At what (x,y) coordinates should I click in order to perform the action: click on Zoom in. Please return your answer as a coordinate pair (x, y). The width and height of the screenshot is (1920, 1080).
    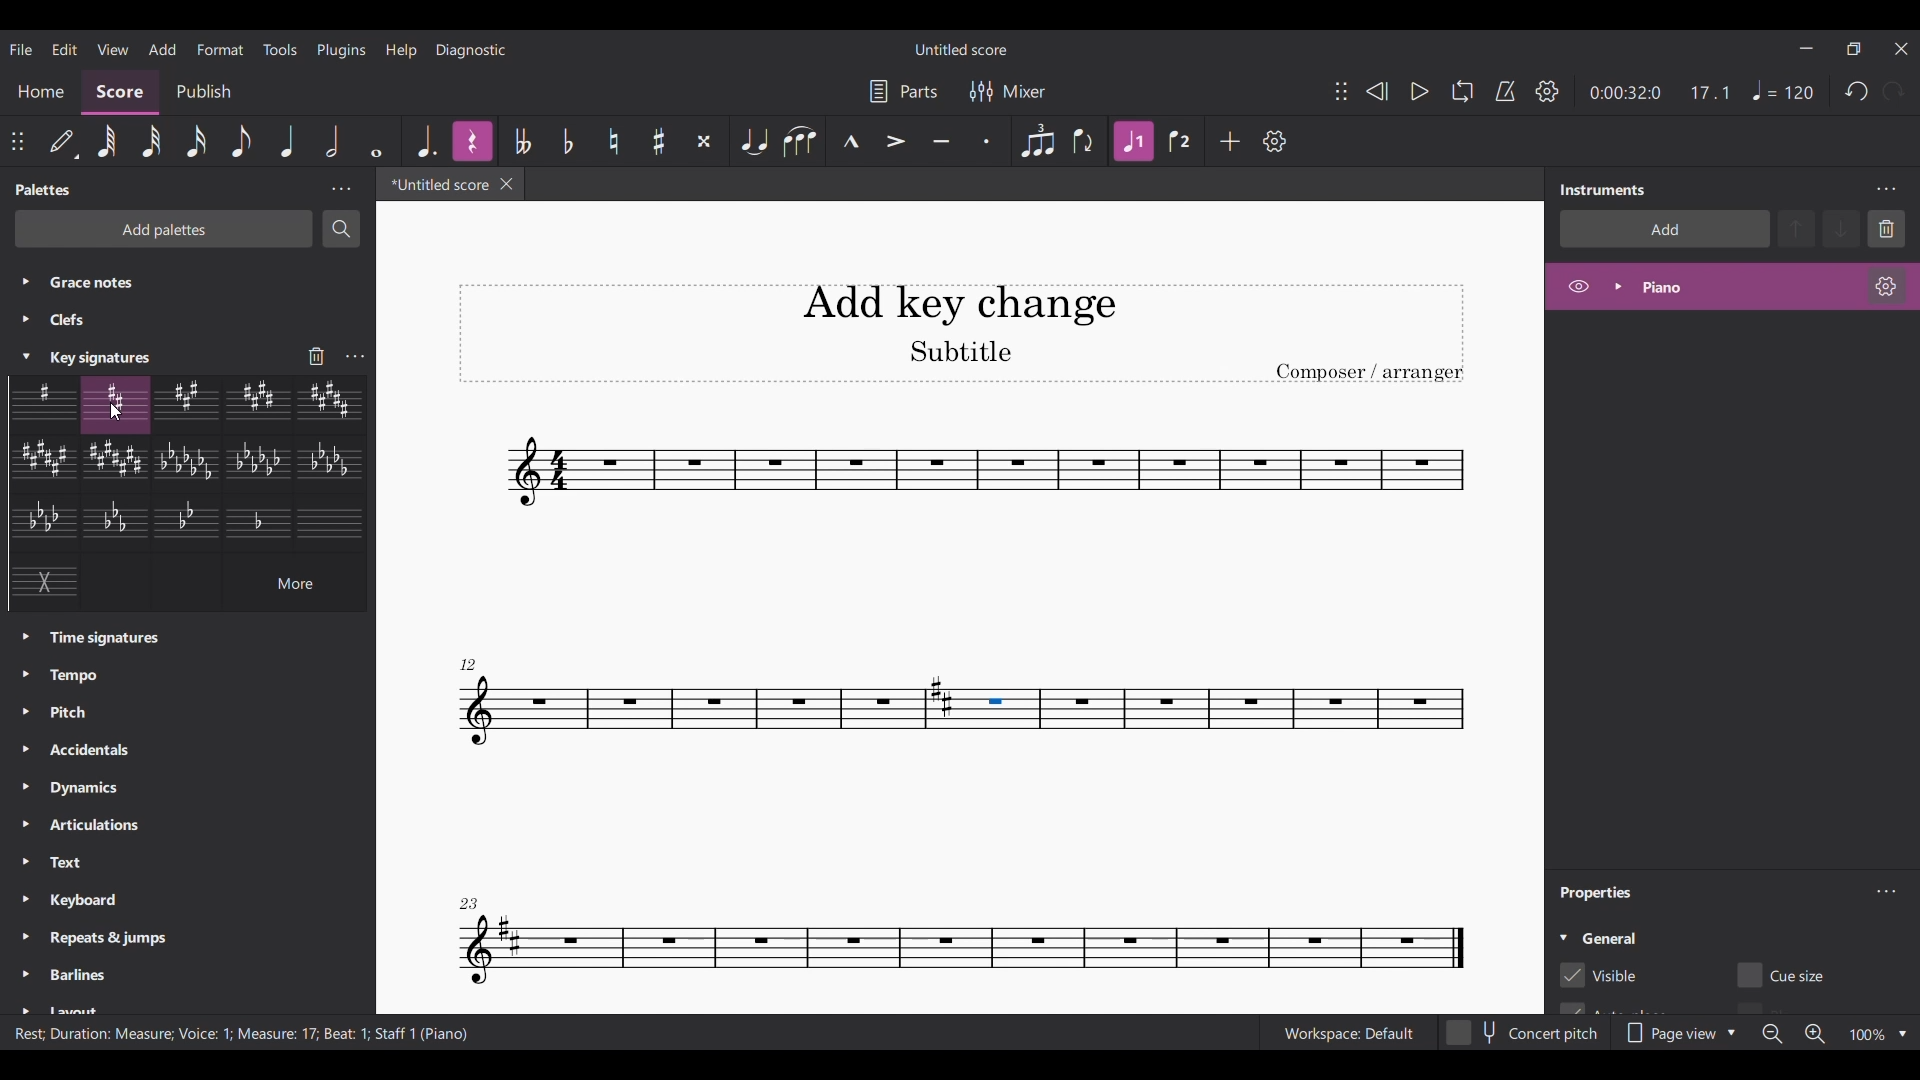
    Looking at the image, I should click on (1815, 1034).